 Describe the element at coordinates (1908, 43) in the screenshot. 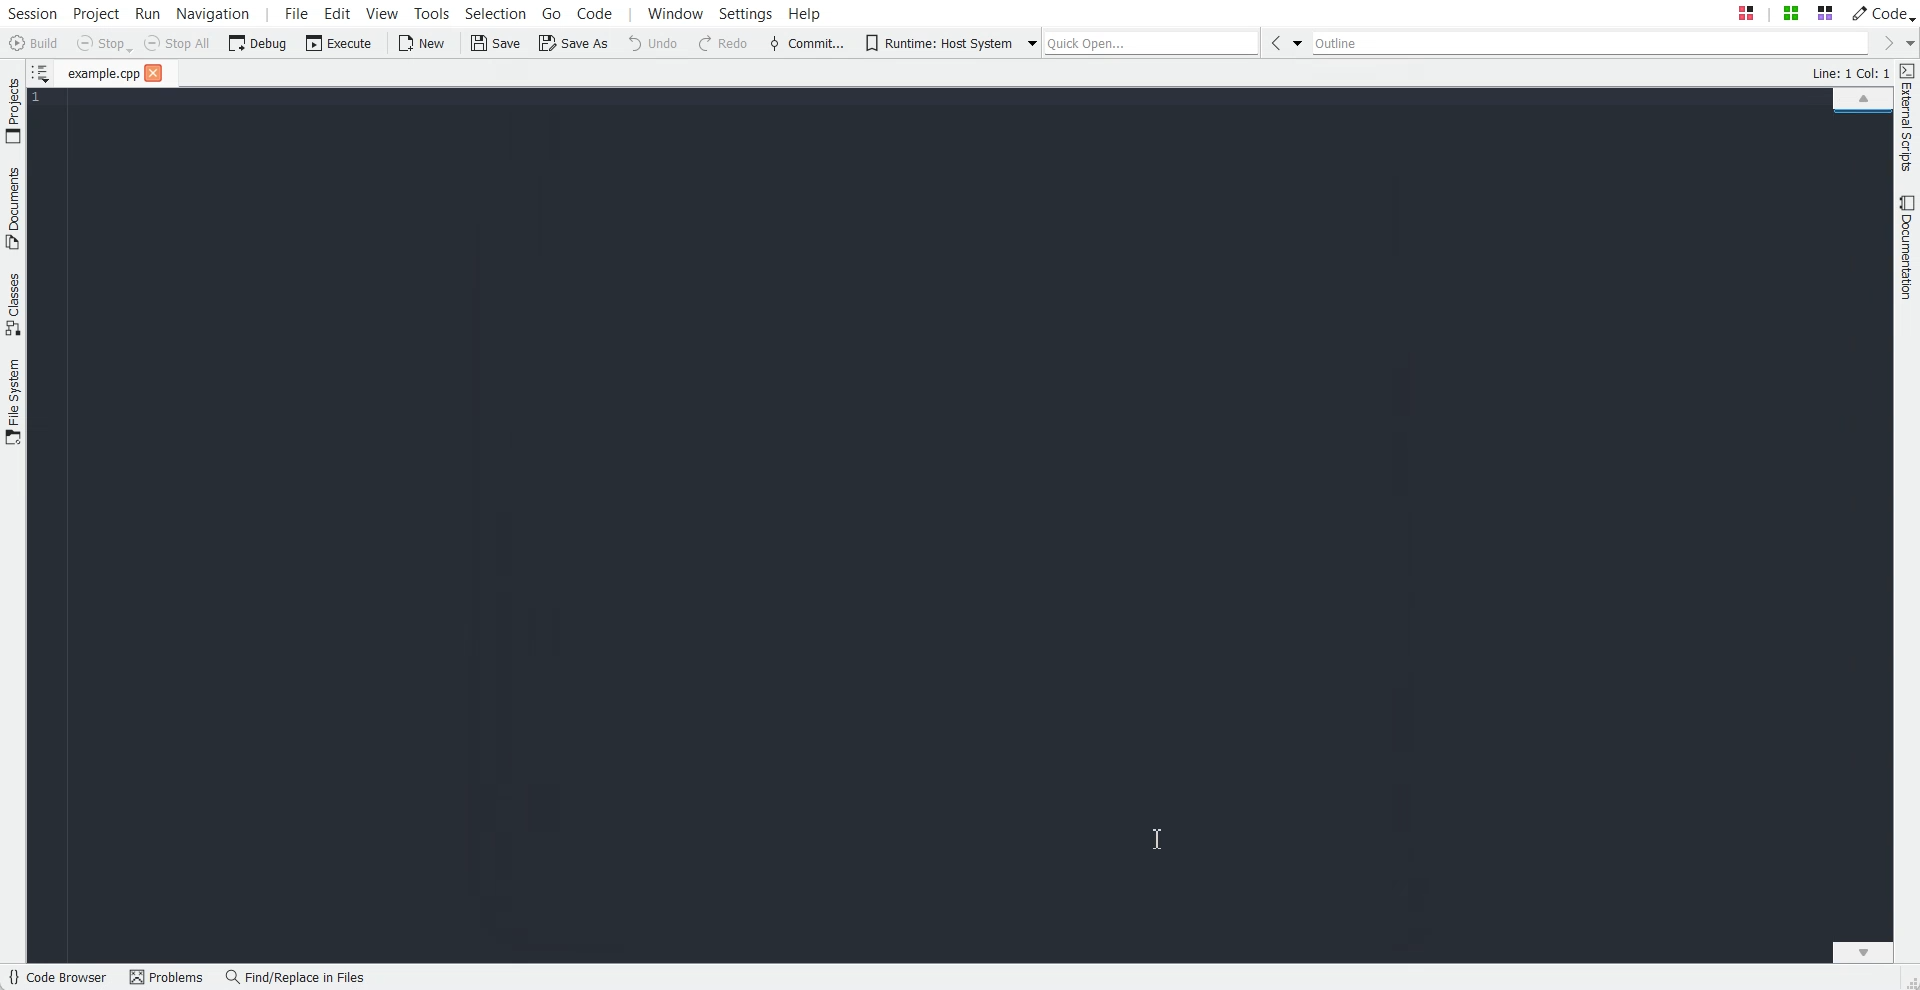

I see `Drop down box` at that location.